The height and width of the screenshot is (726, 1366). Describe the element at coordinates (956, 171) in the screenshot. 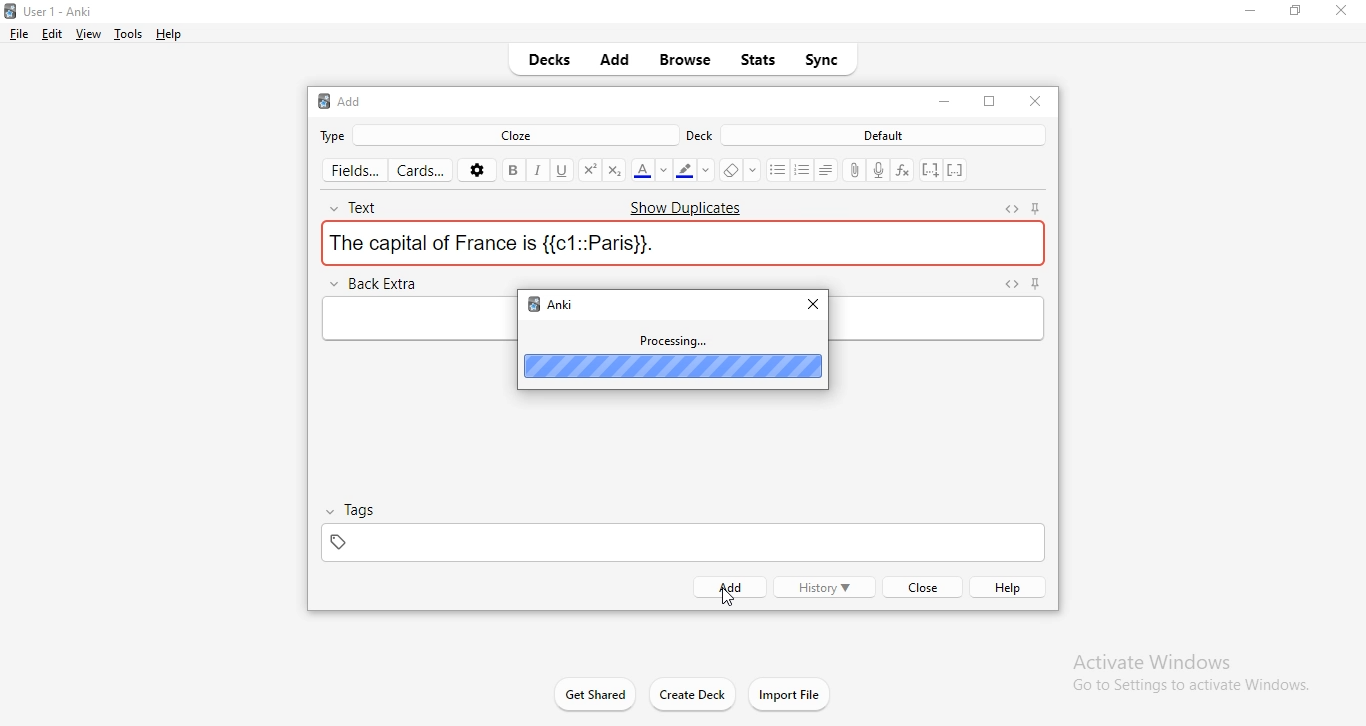

I see `remove cloze` at that location.